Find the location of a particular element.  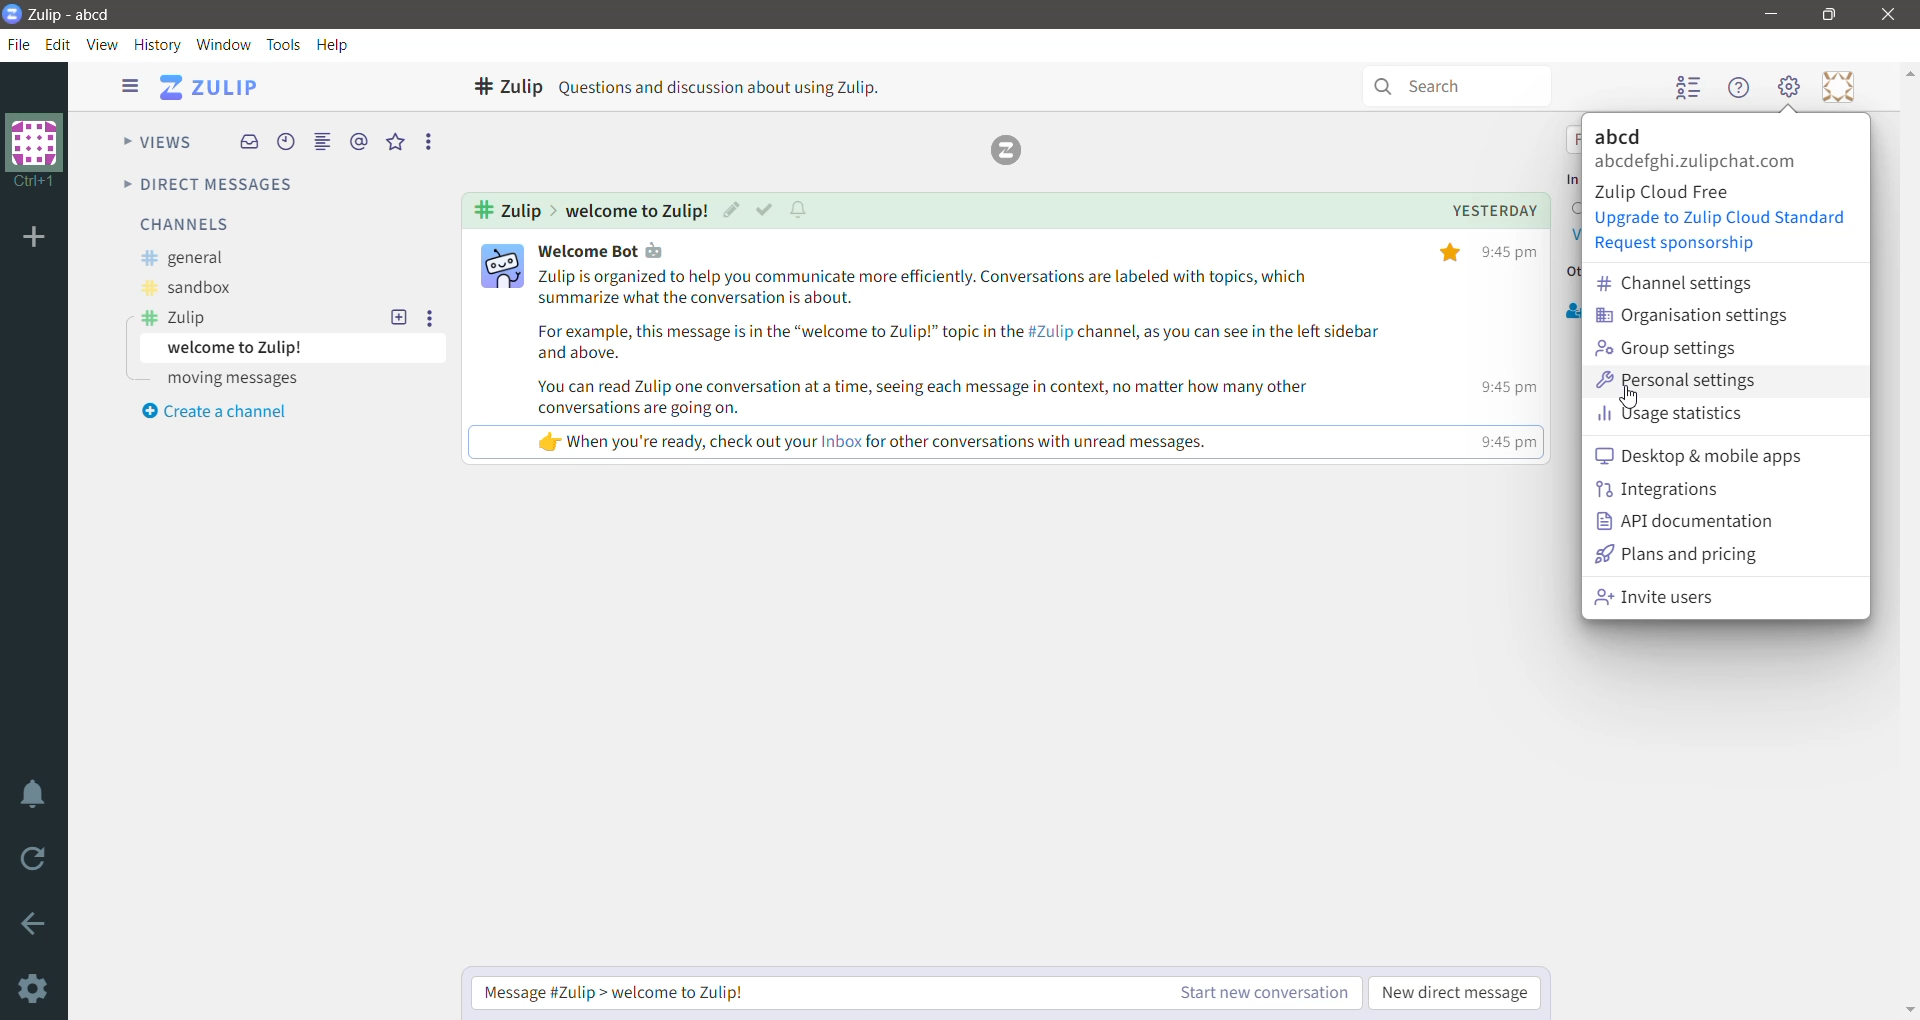

Mentions is located at coordinates (359, 141).